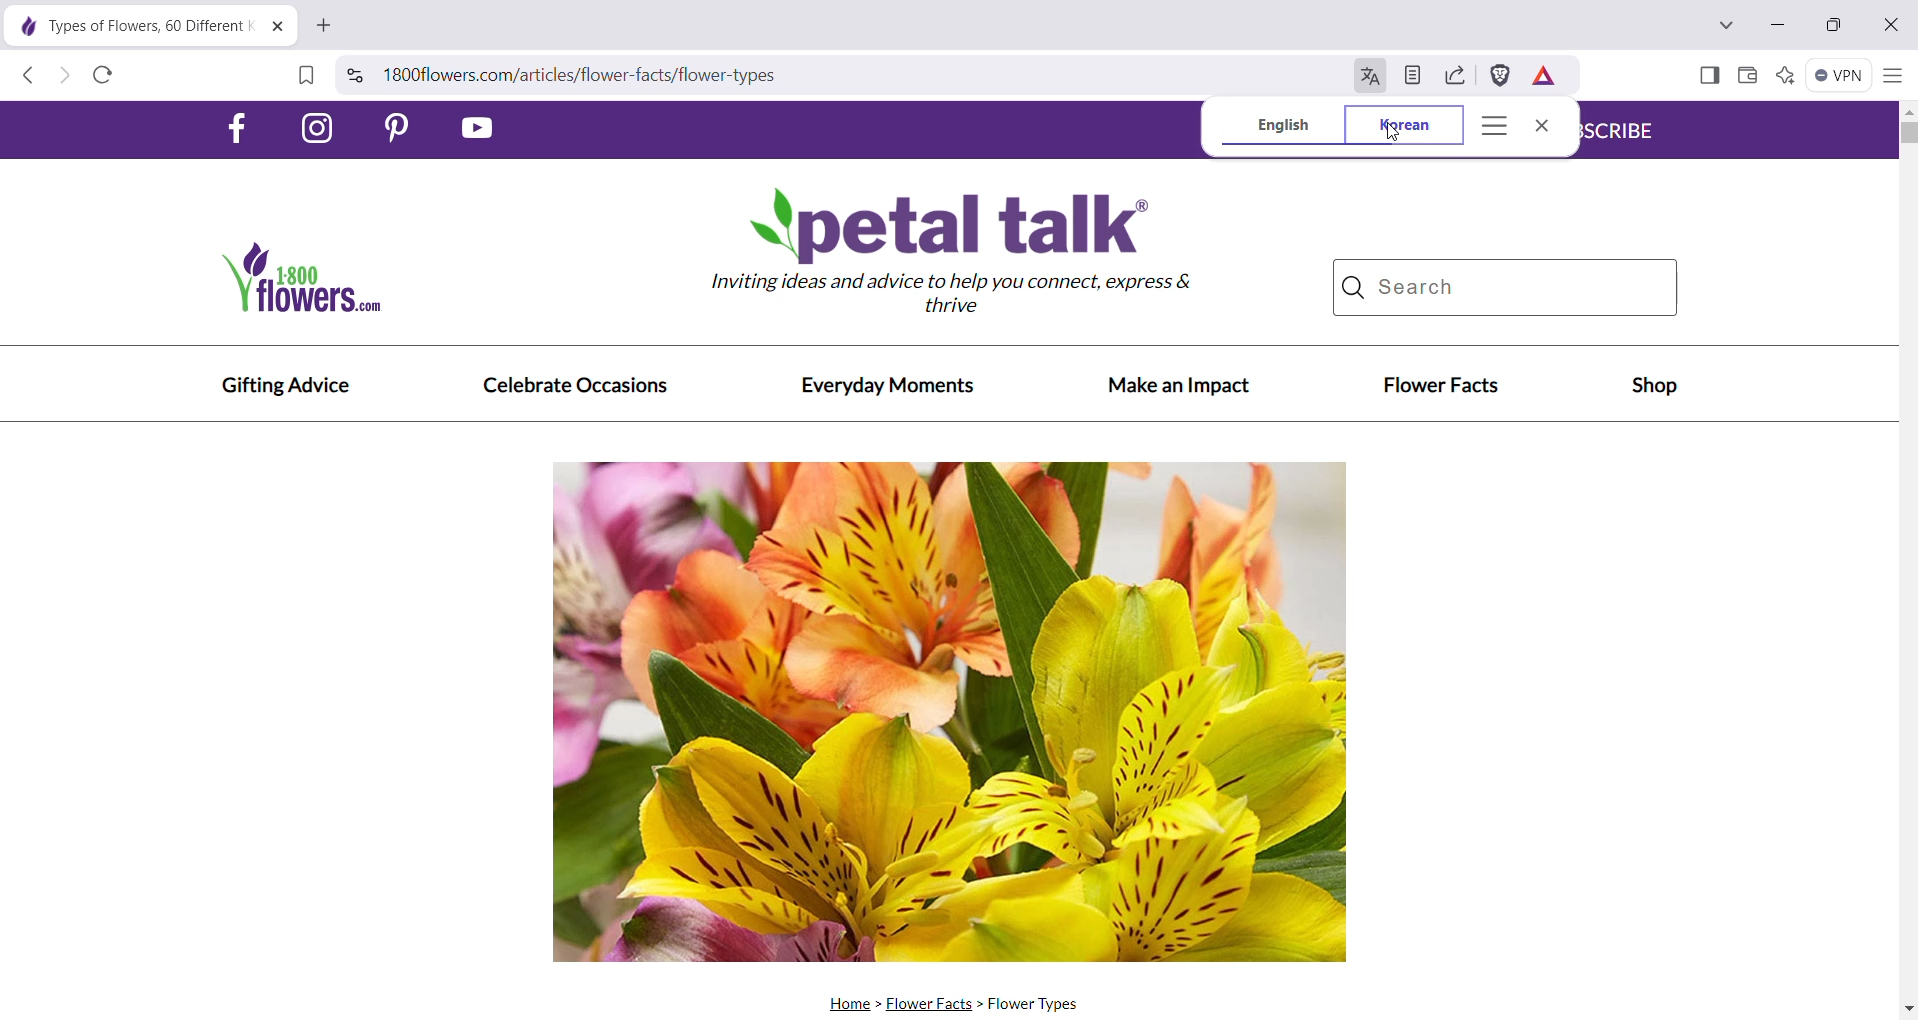  I want to click on View site information, so click(356, 74).